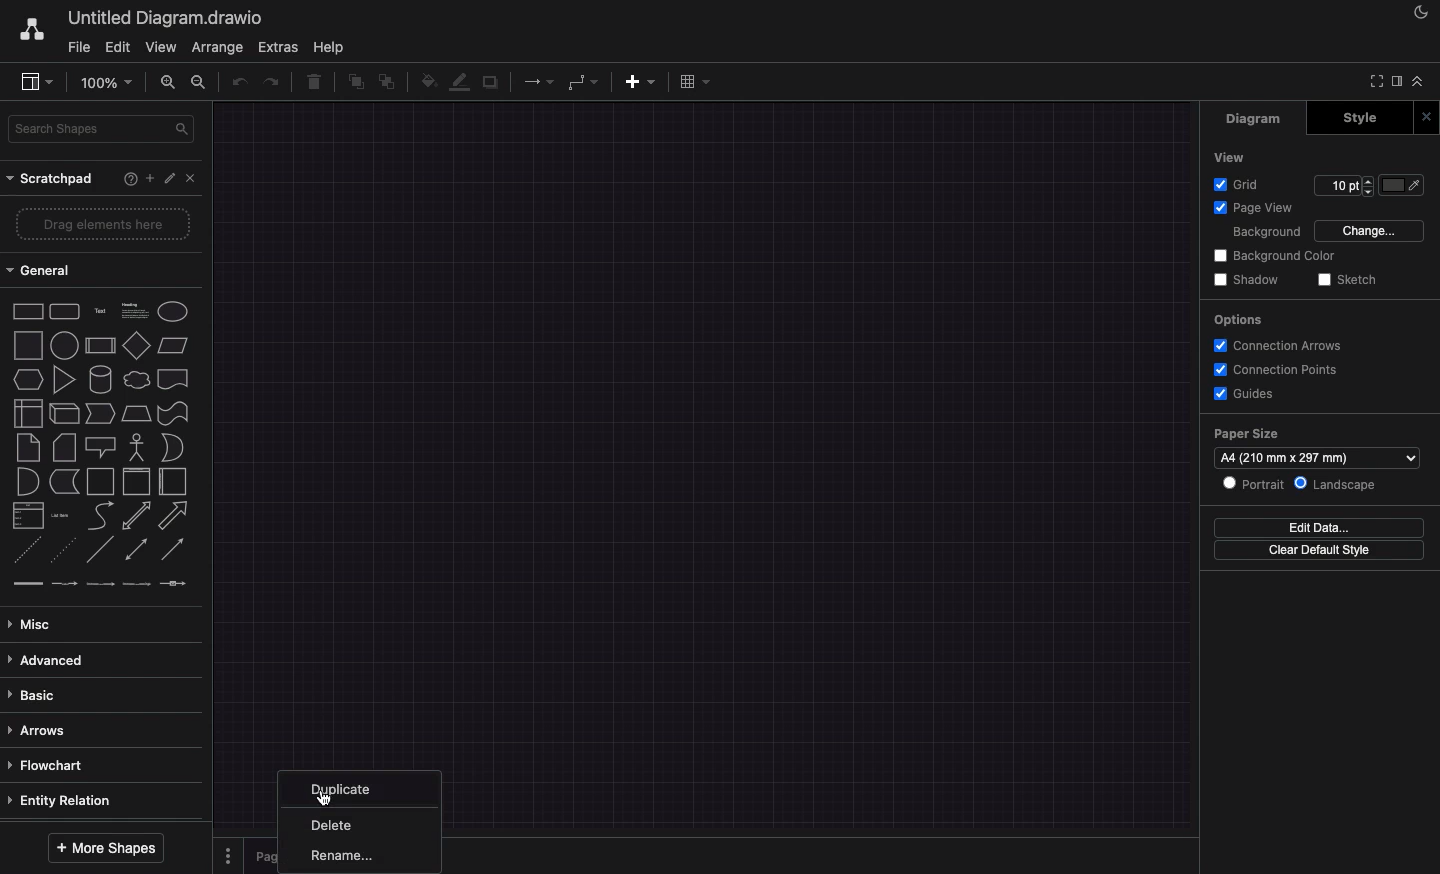 This screenshot has height=874, width=1440. What do you see at coordinates (137, 380) in the screenshot?
I see `cloud` at bounding box center [137, 380].